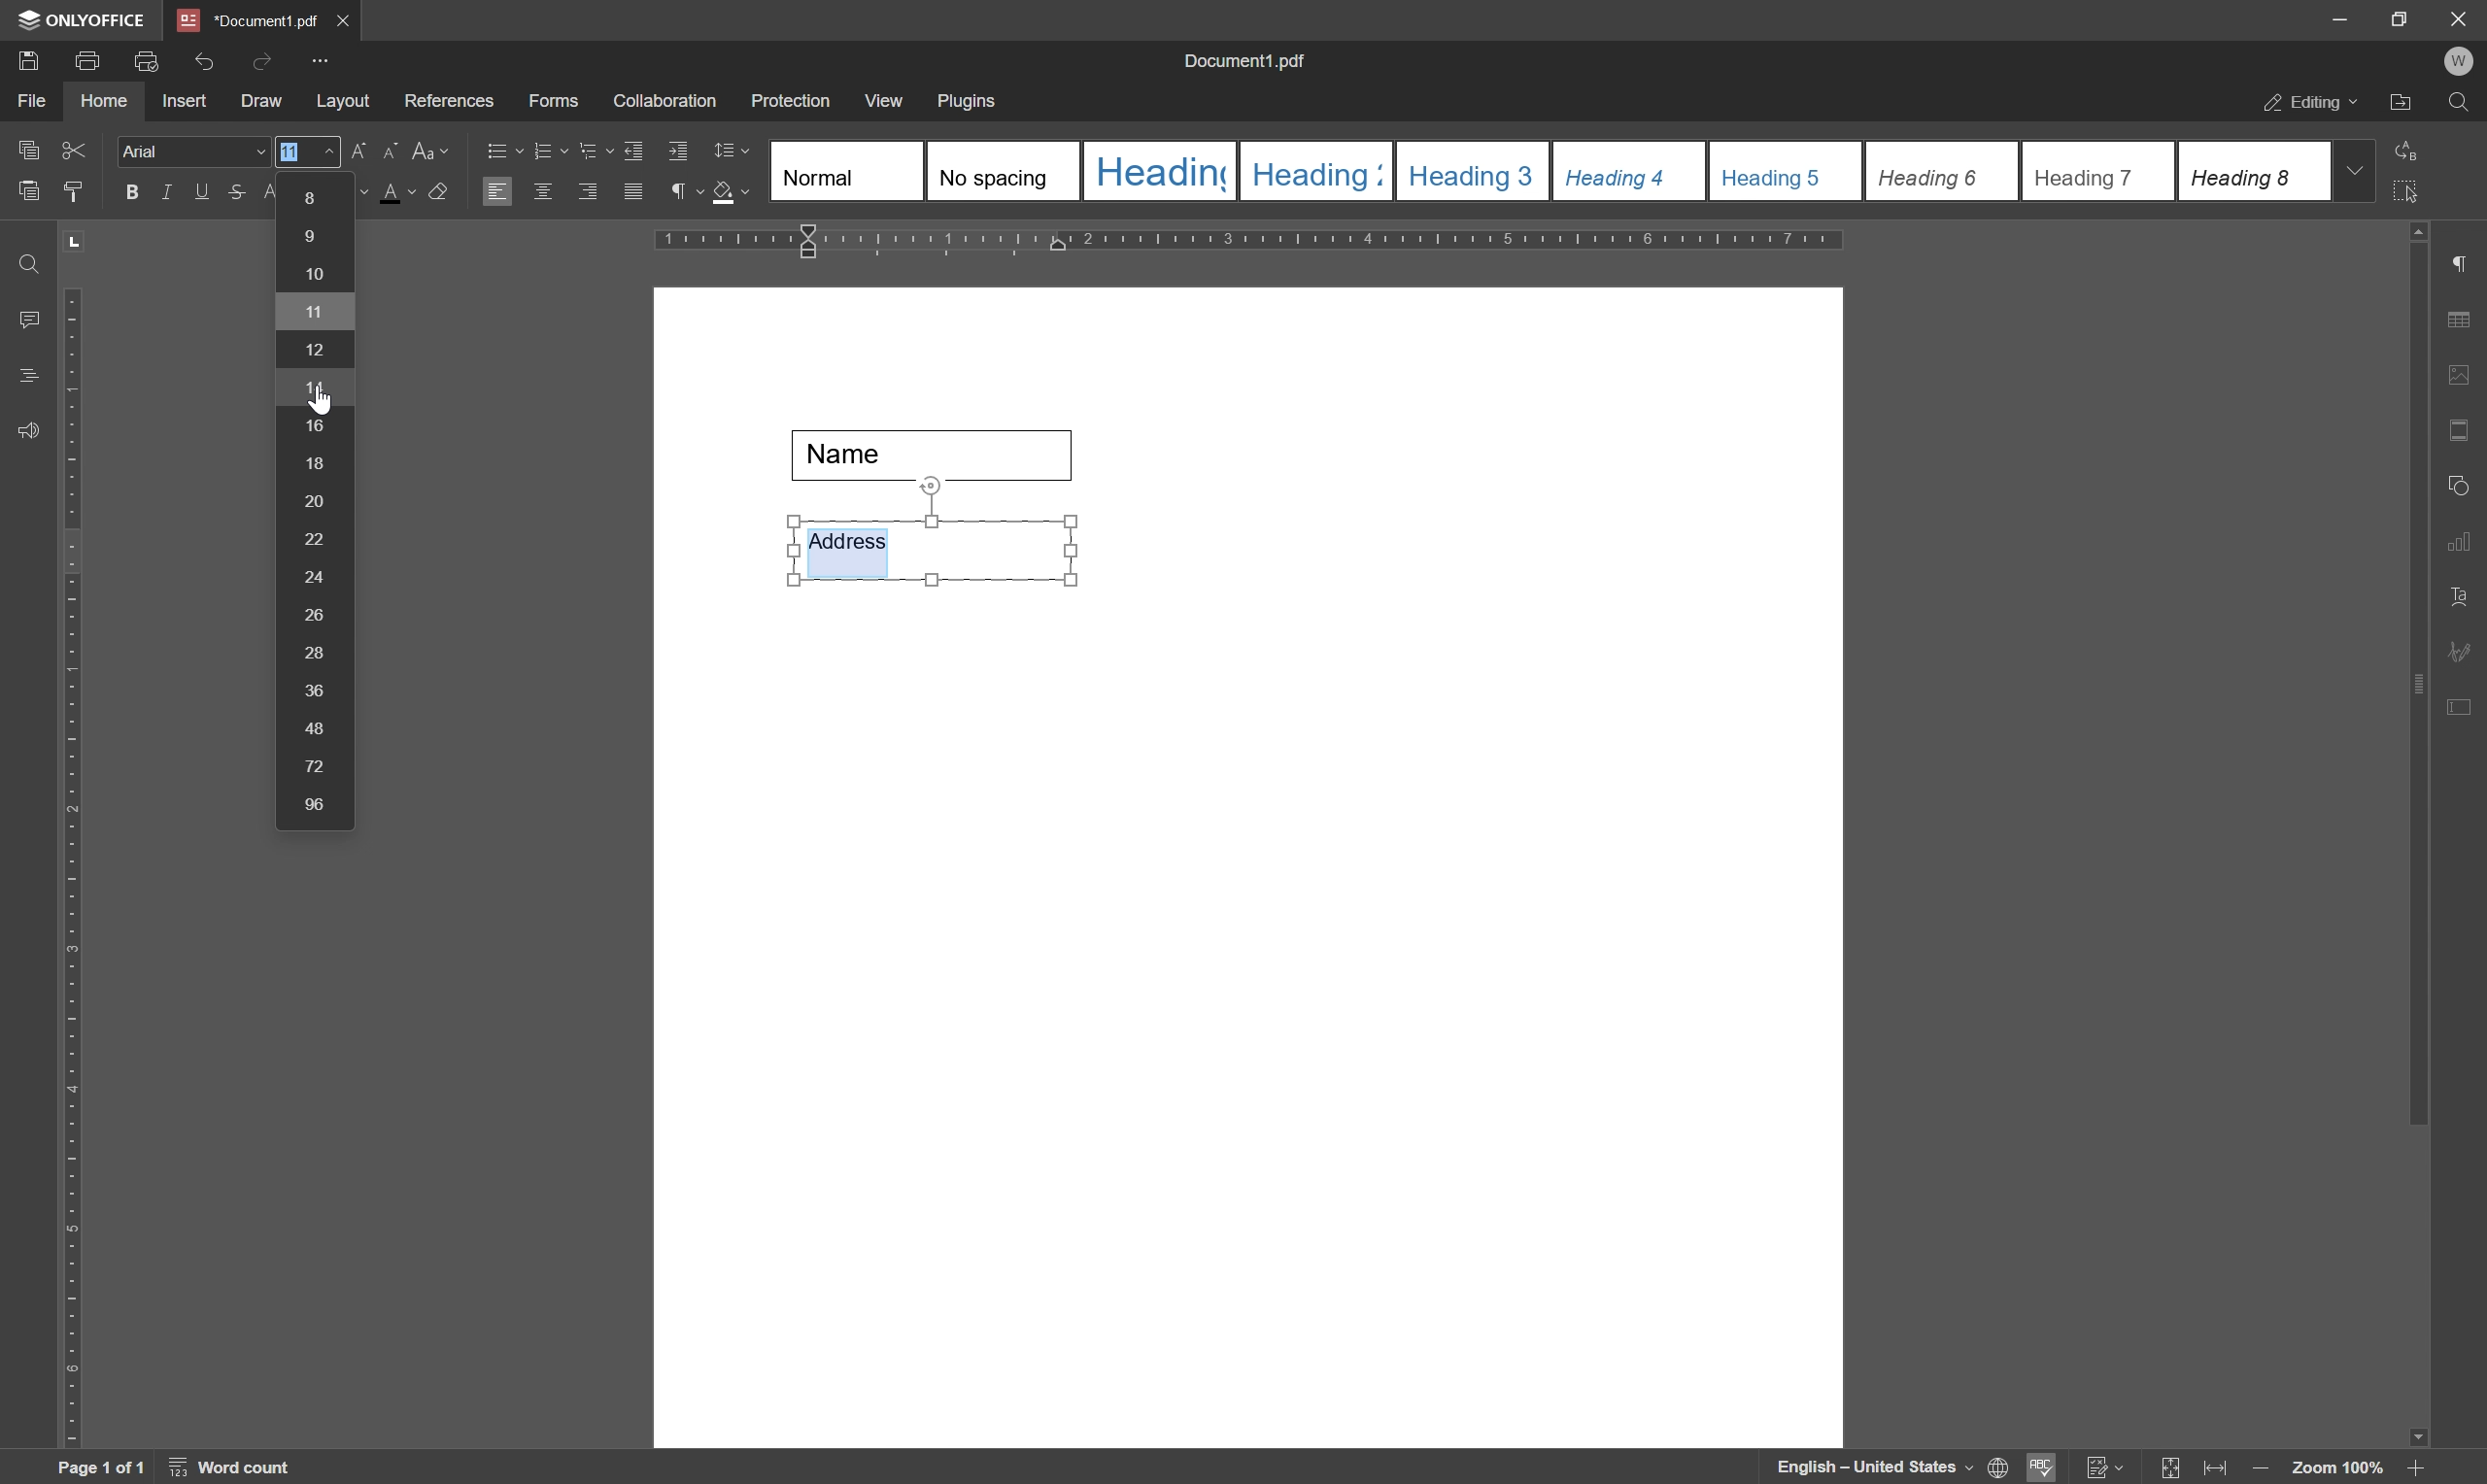  Describe the element at coordinates (2465, 321) in the screenshot. I see `table settings` at that location.